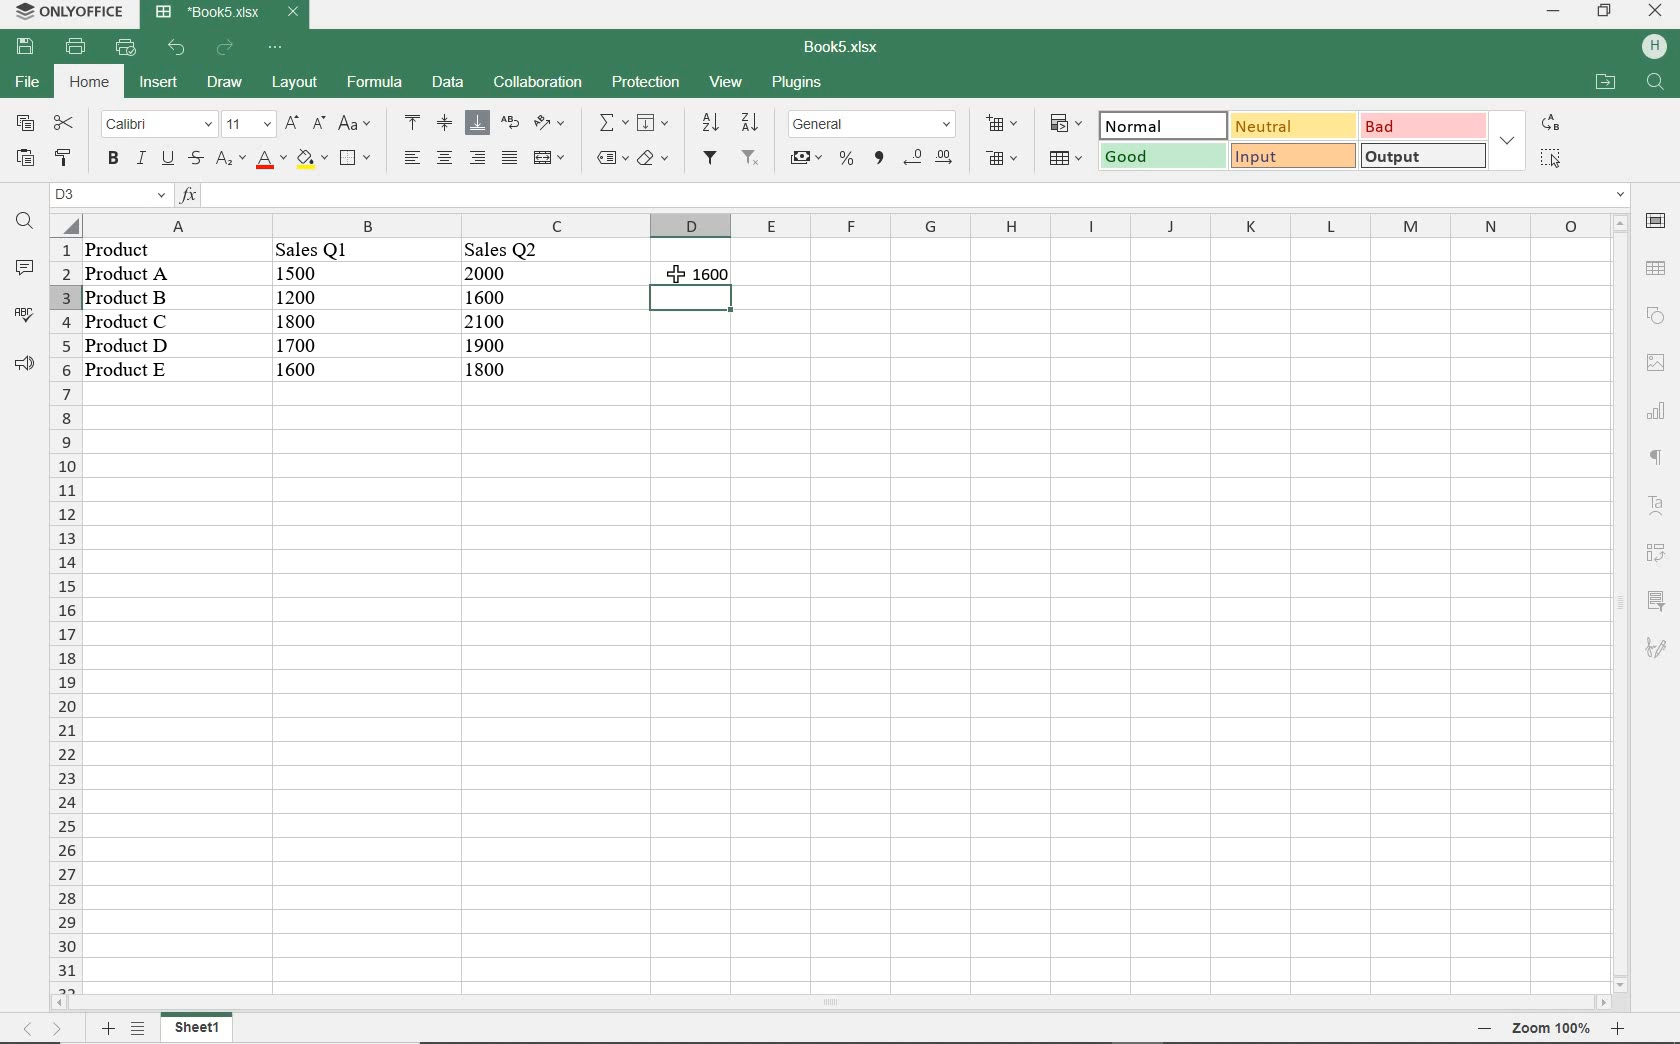 The width and height of the screenshot is (1680, 1044). What do you see at coordinates (905, 196) in the screenshot?
I see `input functions` at bounding box center [905, 196].